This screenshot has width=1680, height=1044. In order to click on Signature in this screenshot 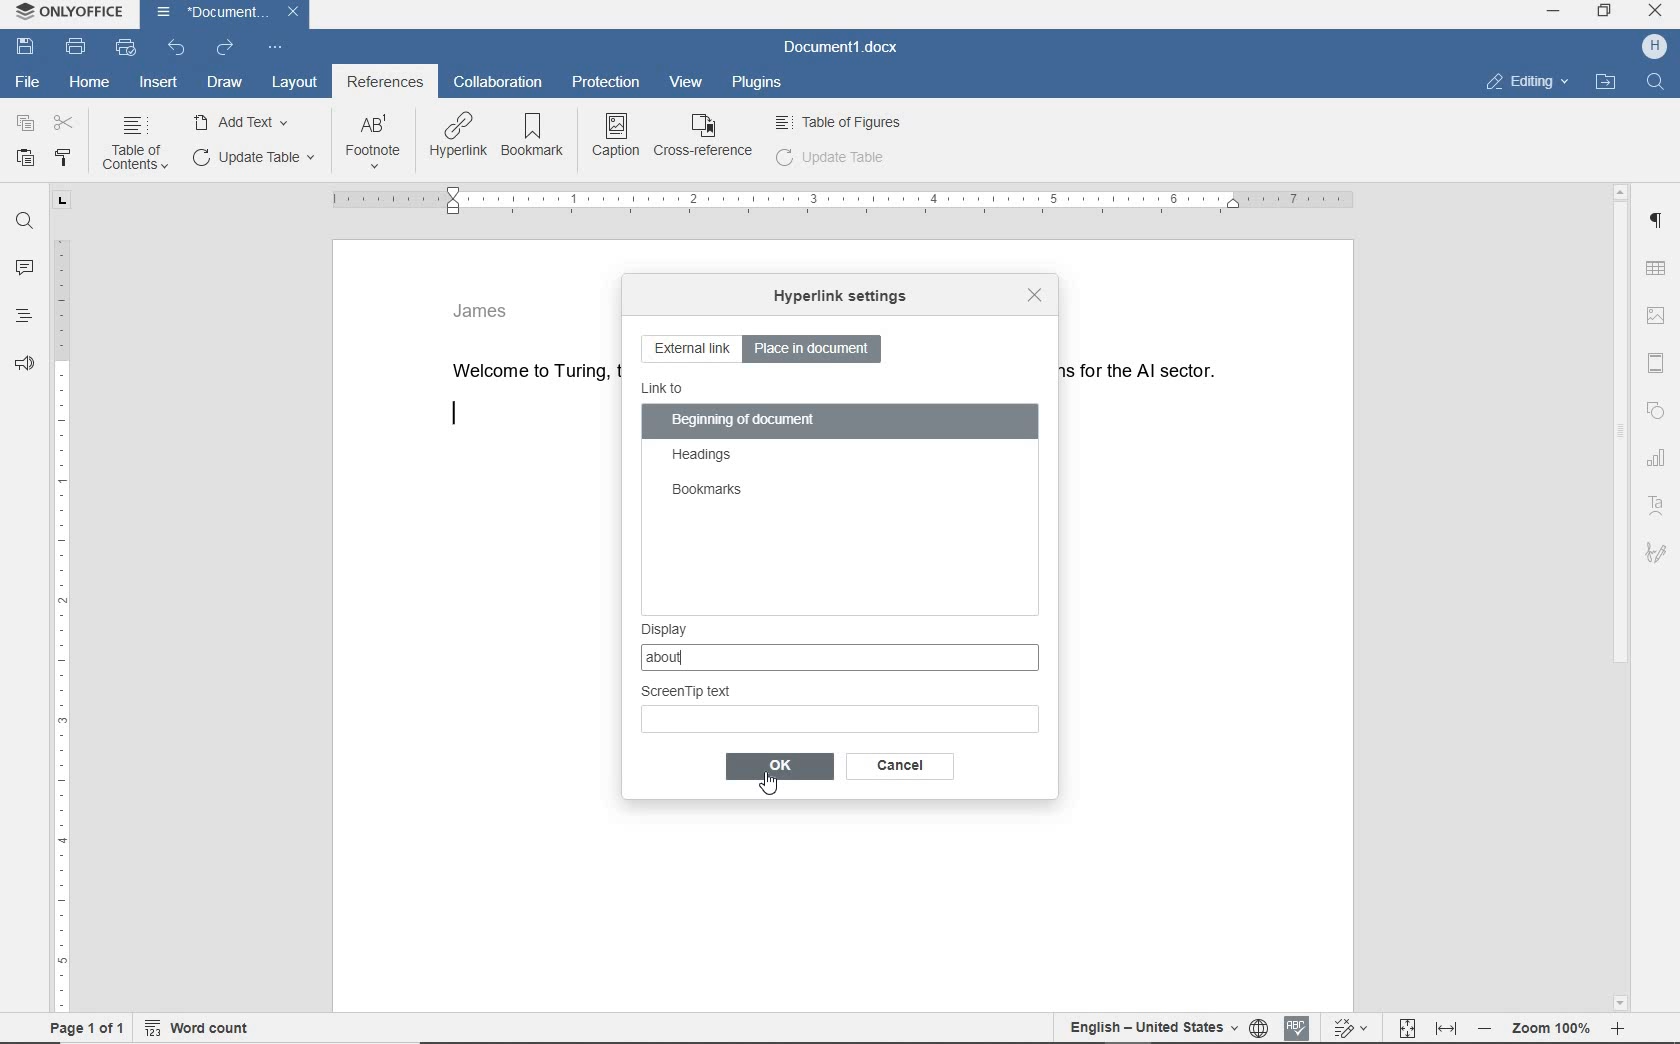, I will do `click(1658, 554)`.